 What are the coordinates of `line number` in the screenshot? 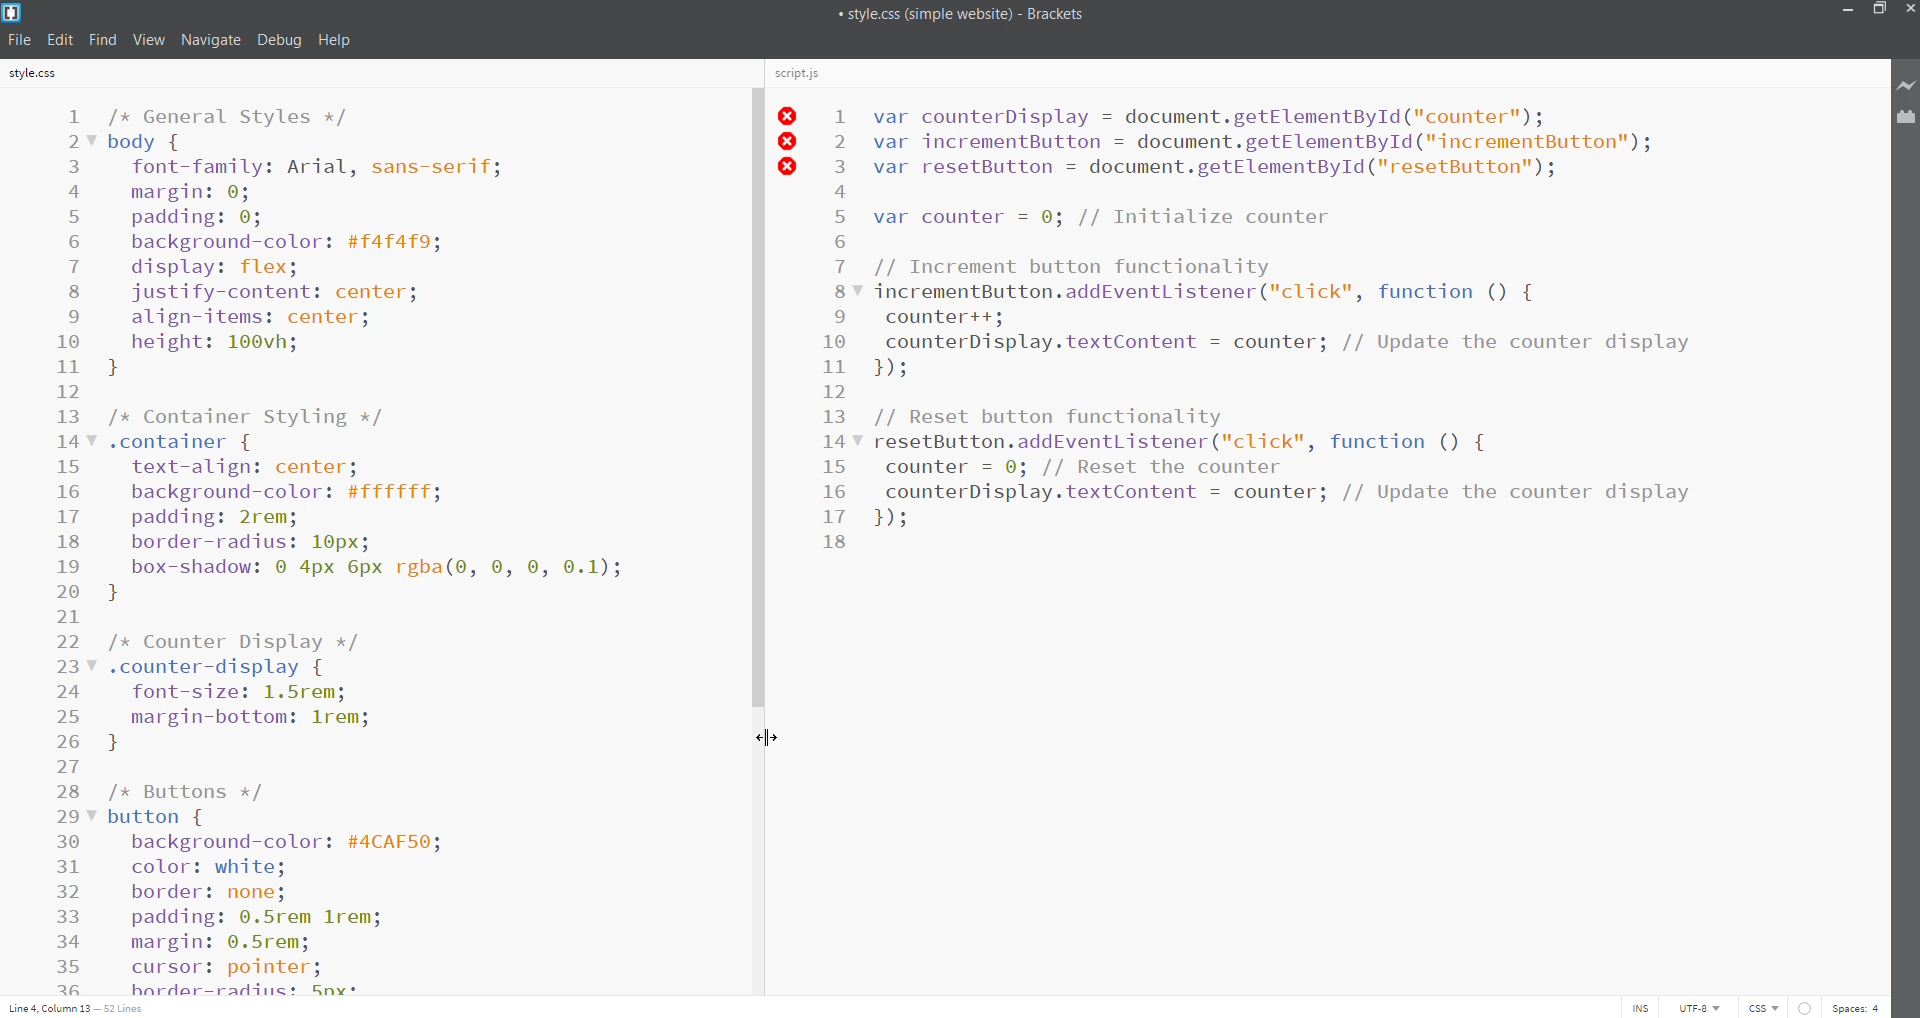 It's located at (842, 331).